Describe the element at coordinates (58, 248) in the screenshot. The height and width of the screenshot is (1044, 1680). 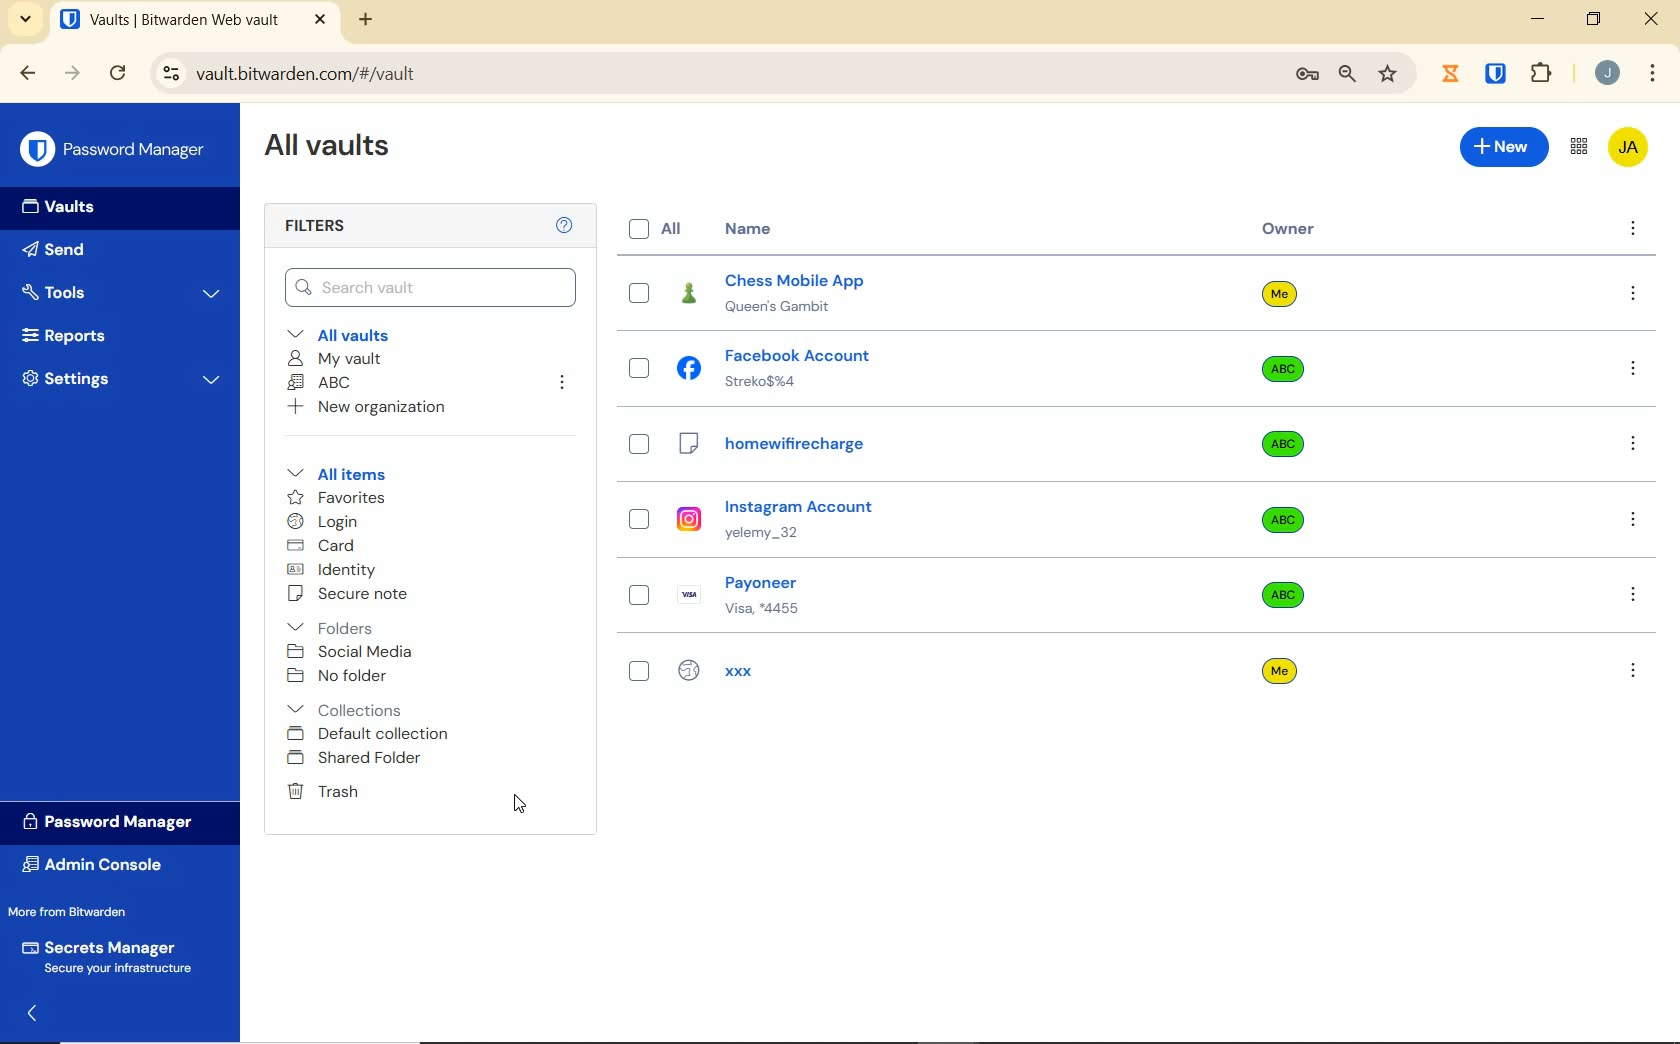
I see `Send` at that location.